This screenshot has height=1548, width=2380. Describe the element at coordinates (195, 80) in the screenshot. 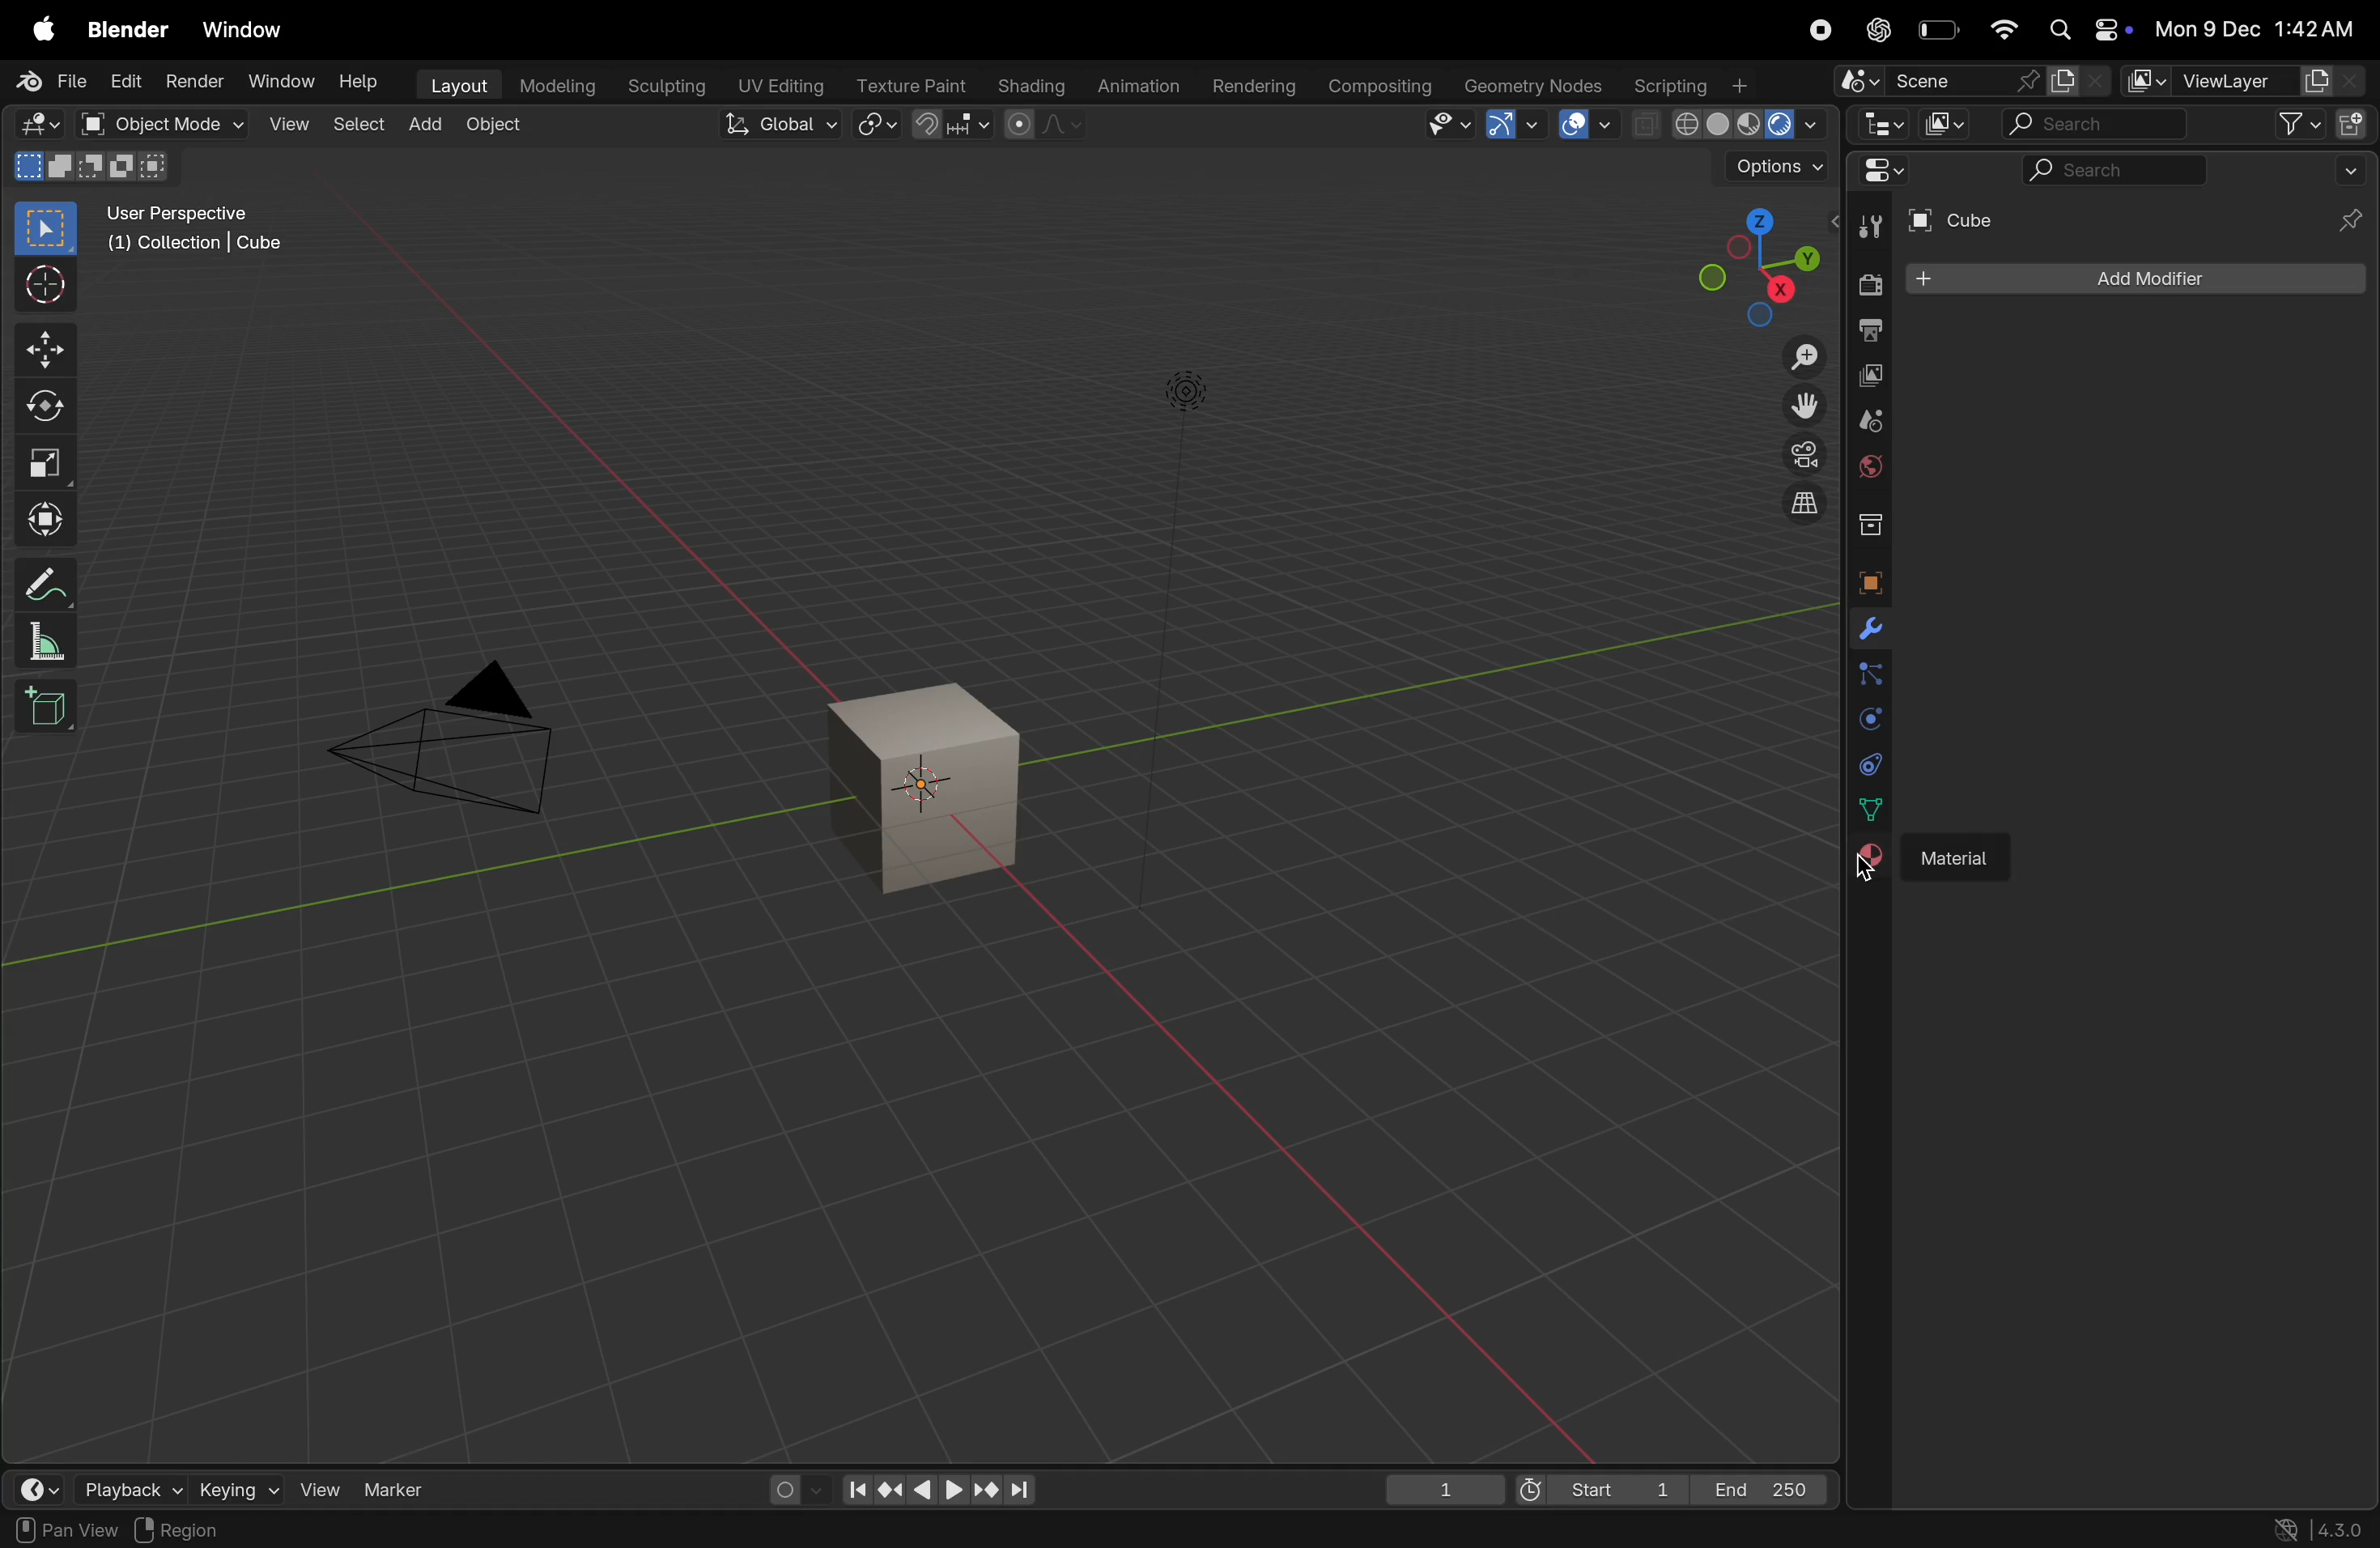

I see `render` at that location.